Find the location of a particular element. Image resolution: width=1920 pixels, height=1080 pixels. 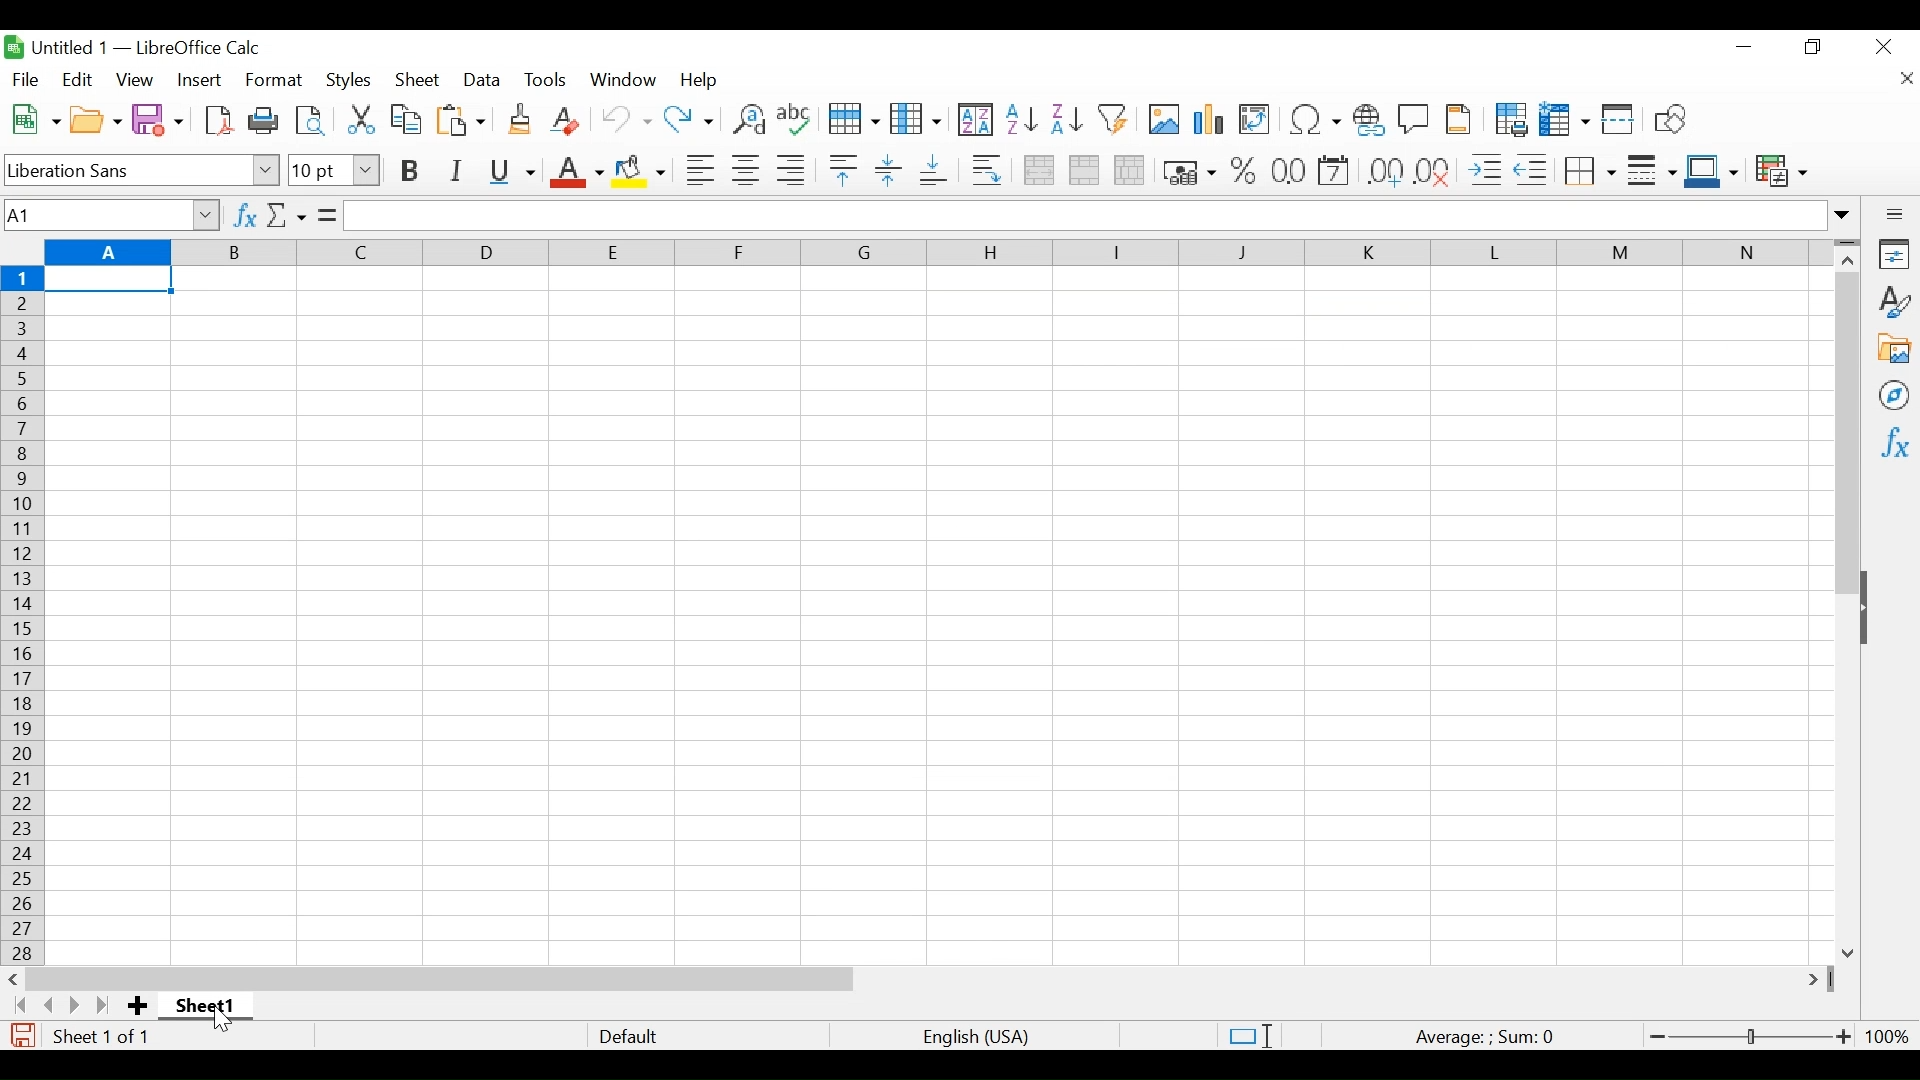

Formula is located at coordinates (1491, 1034).